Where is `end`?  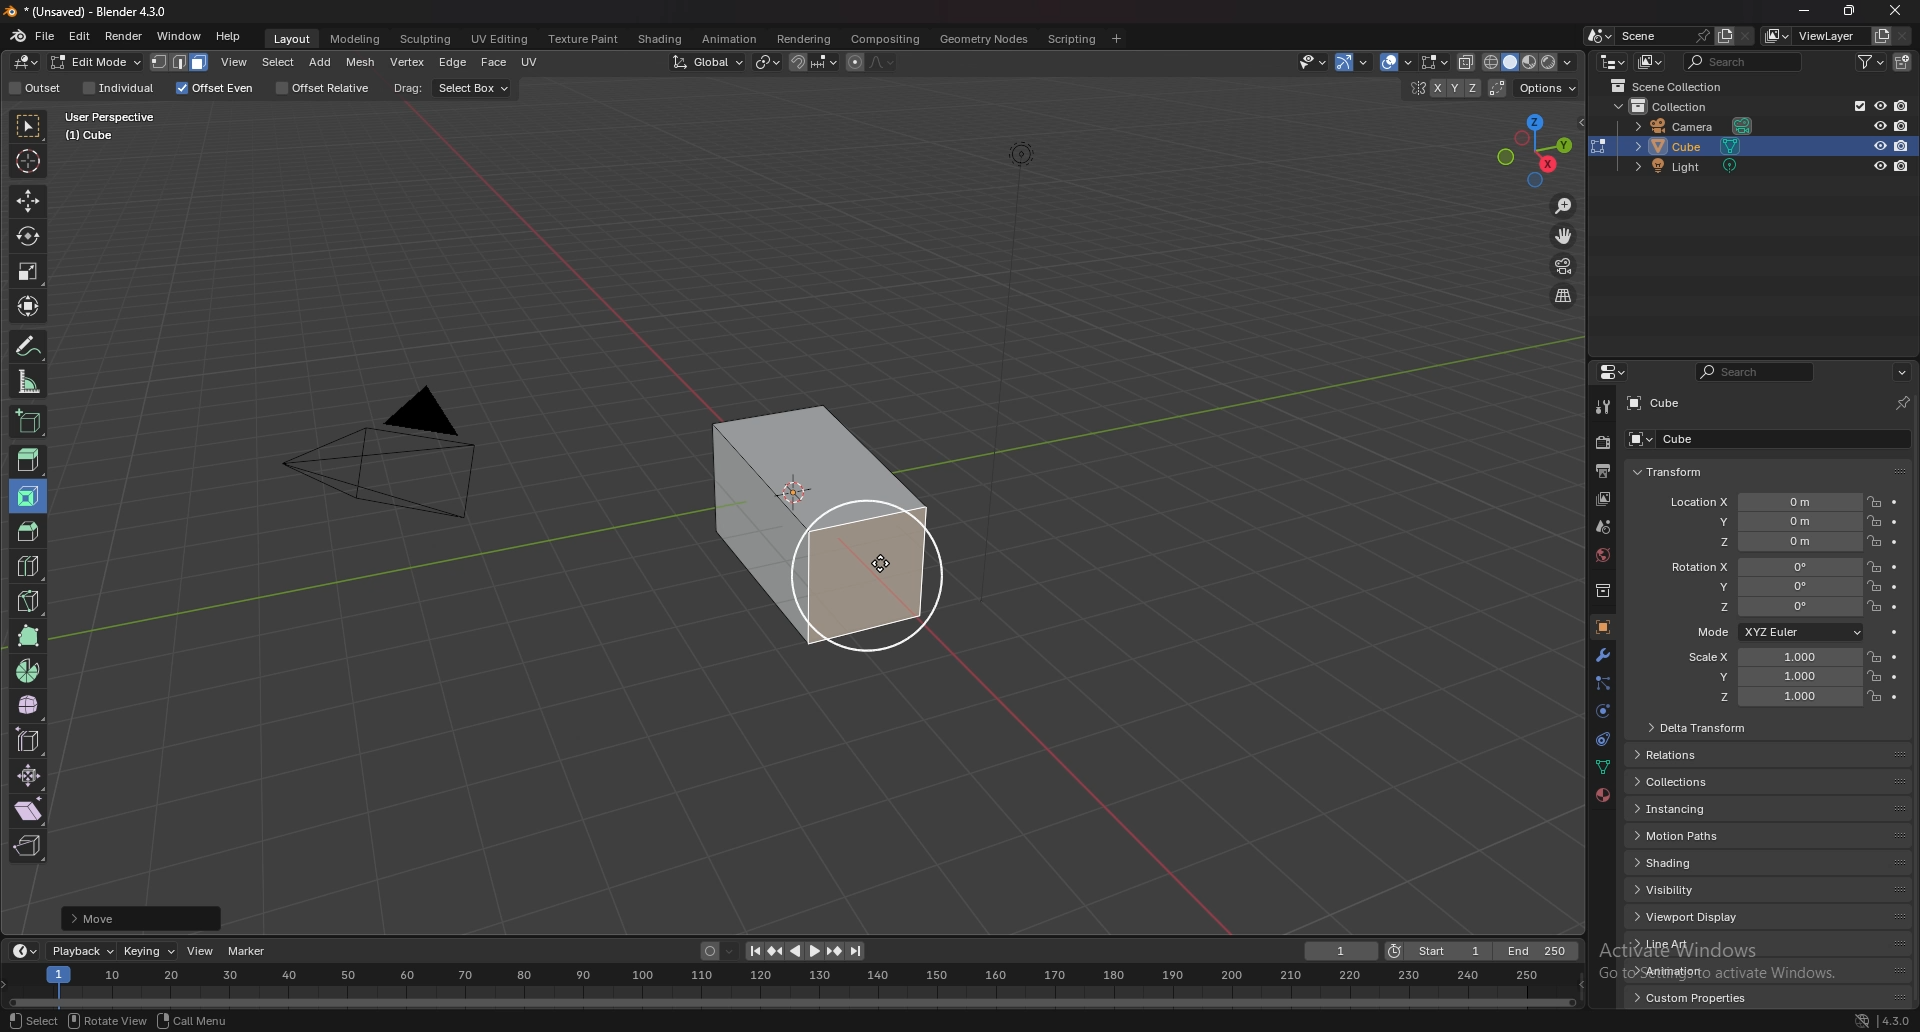
end is located at coordinates (1539, 951).